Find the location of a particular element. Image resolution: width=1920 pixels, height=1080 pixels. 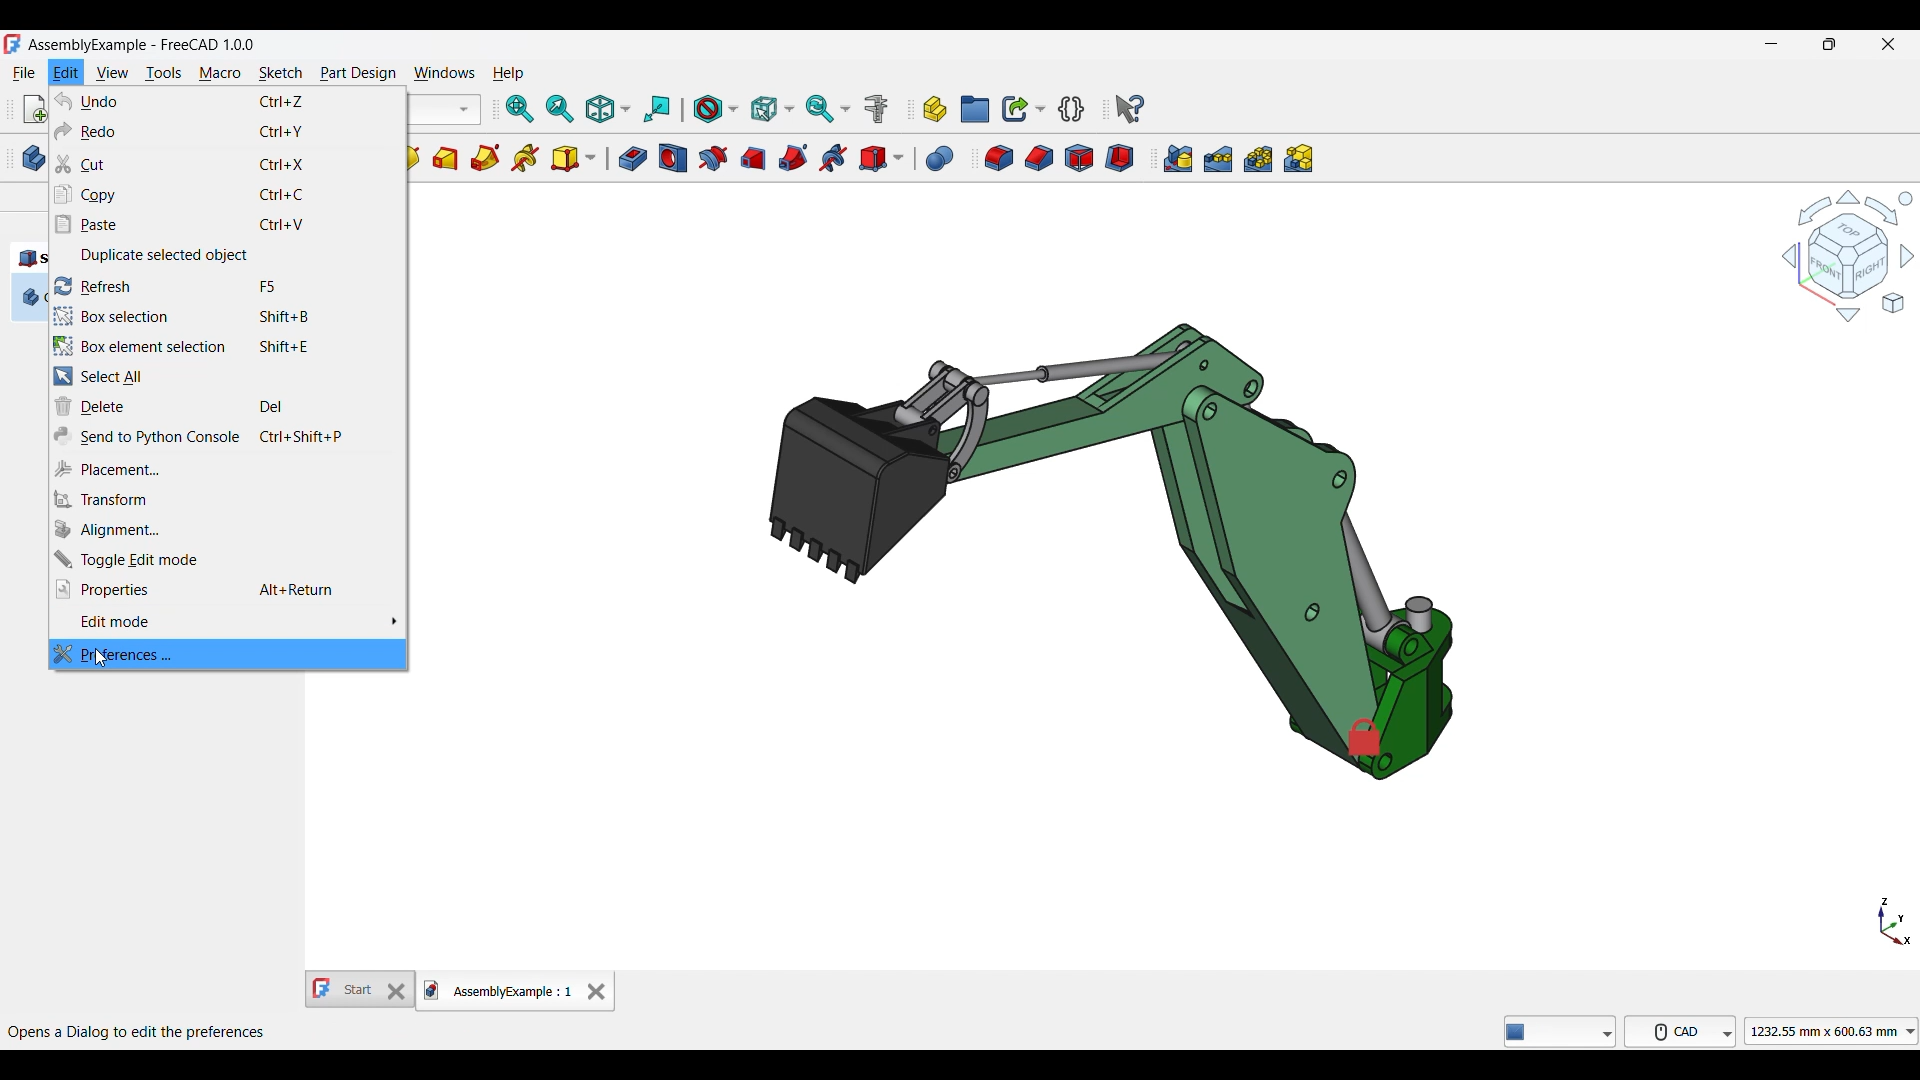

Help menu is located at coordinates (509, 74).